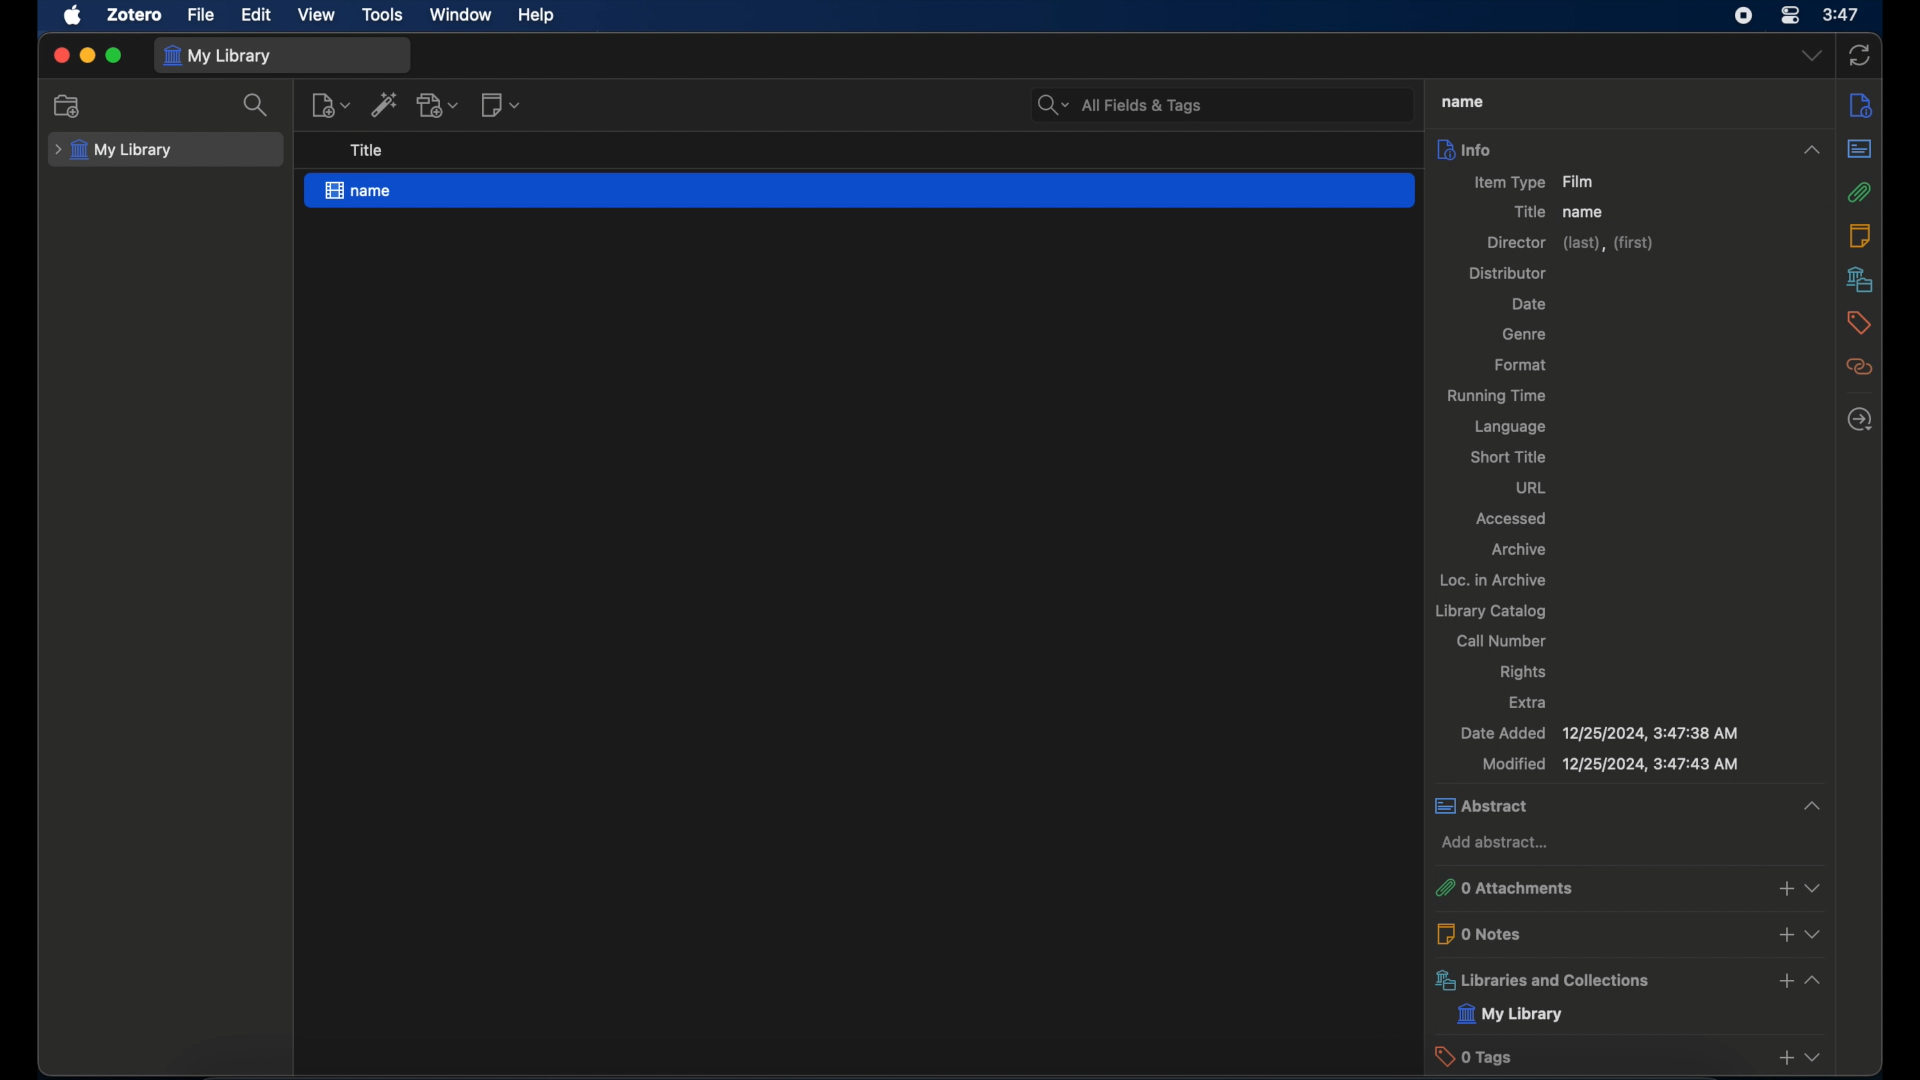  What do you see at coordinates (463, 15) in the screenshot?
I see `window` at bounding box center [463, 15].